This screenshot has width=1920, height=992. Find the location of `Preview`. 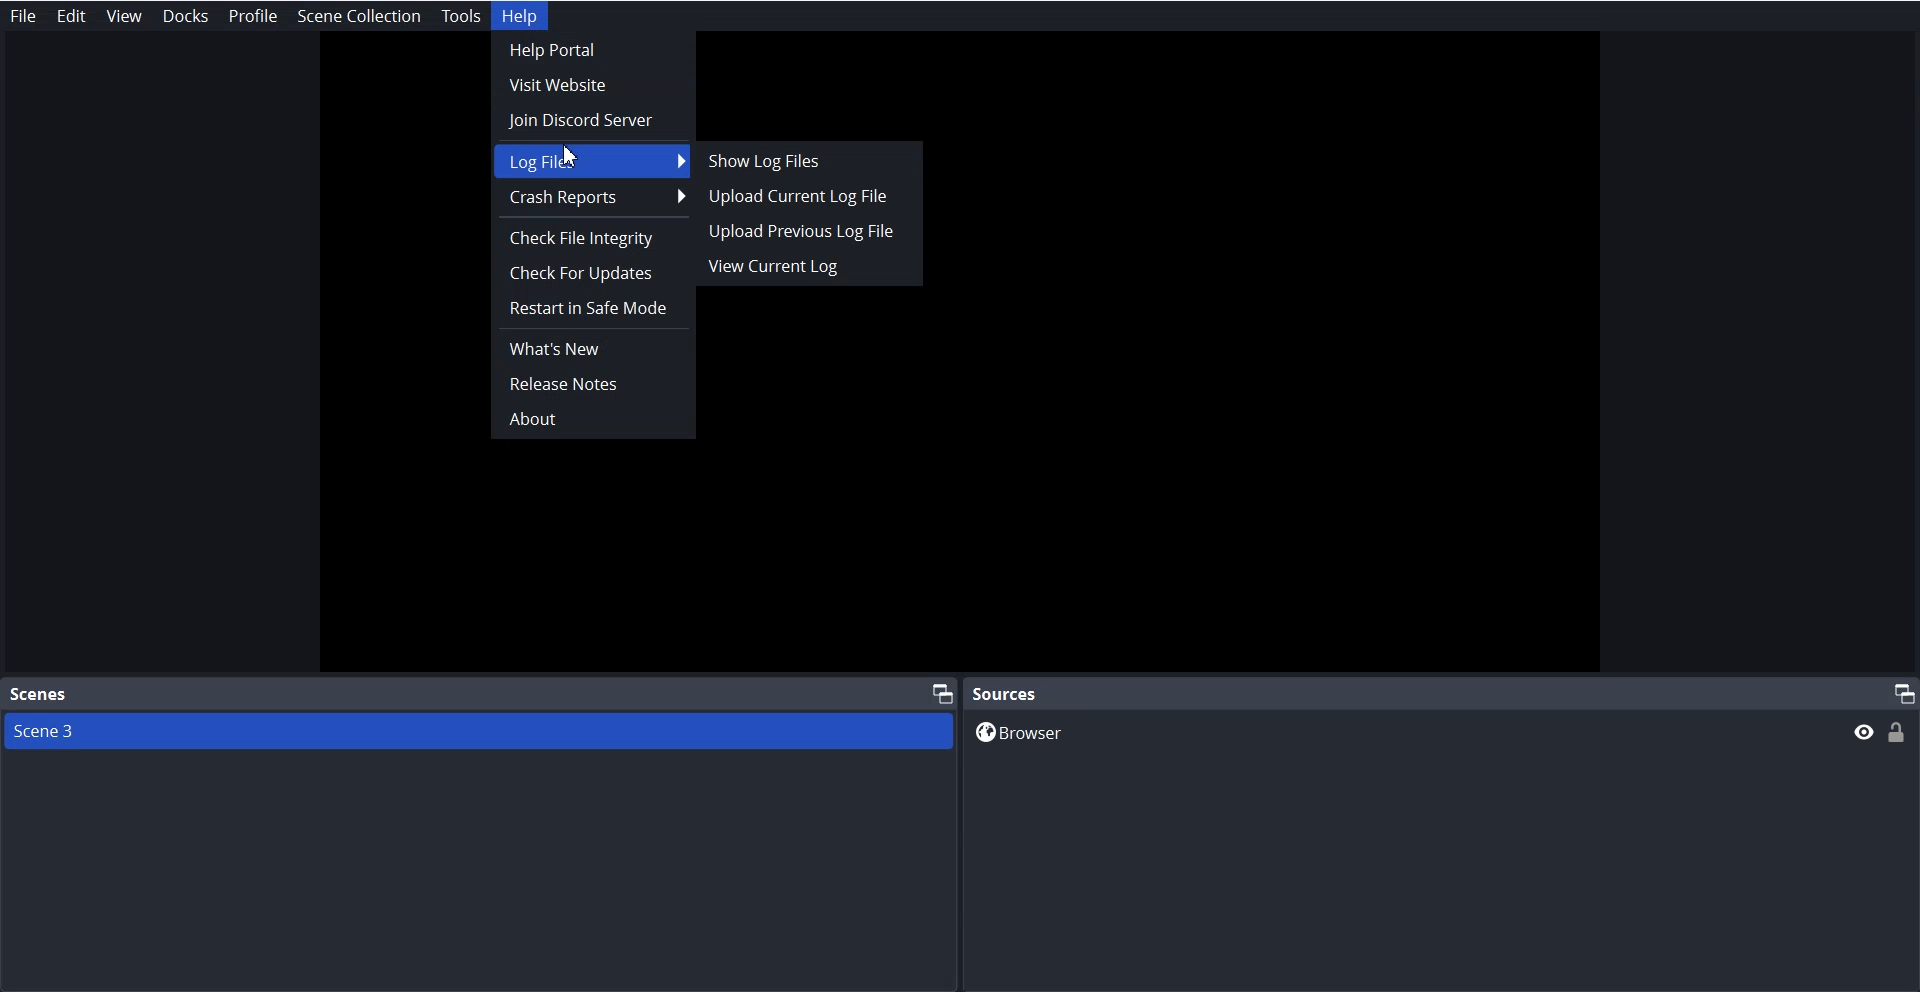

Preview is located at coordinates (1862, 734).